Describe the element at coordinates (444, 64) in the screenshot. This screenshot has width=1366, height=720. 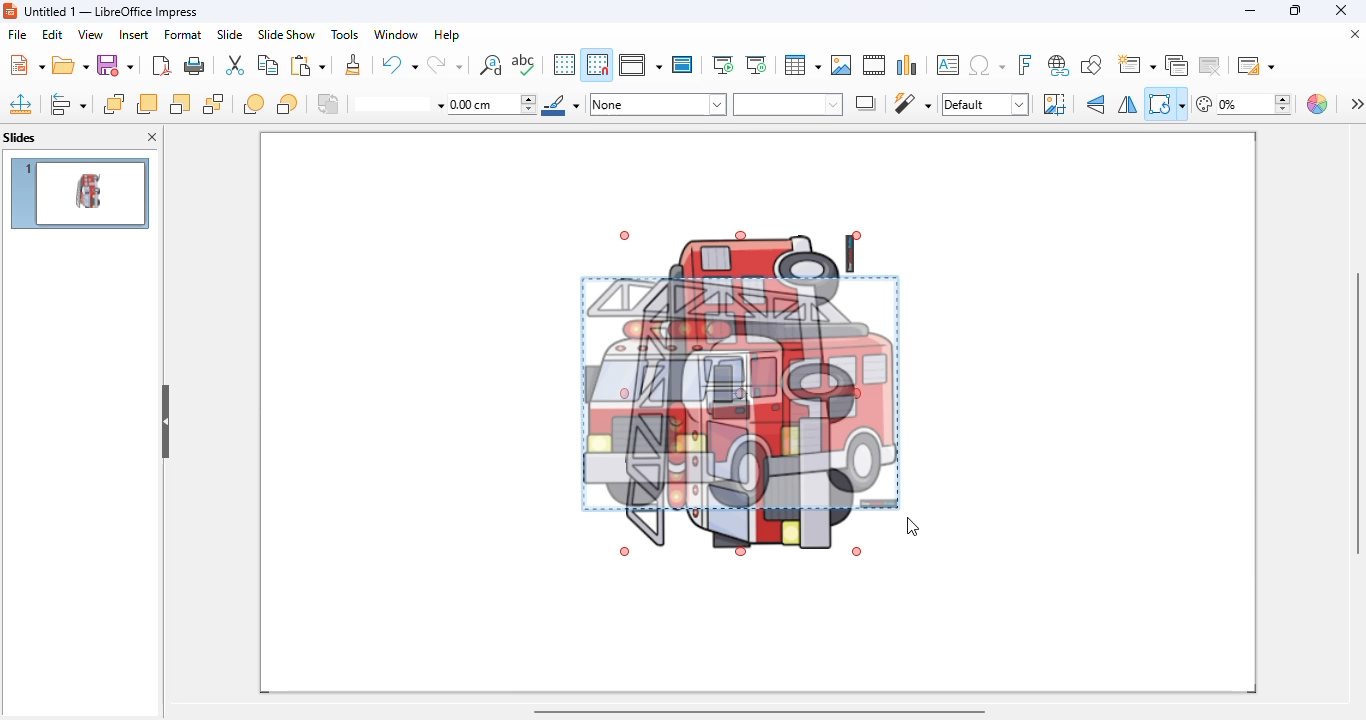
I see `redo` at that location.